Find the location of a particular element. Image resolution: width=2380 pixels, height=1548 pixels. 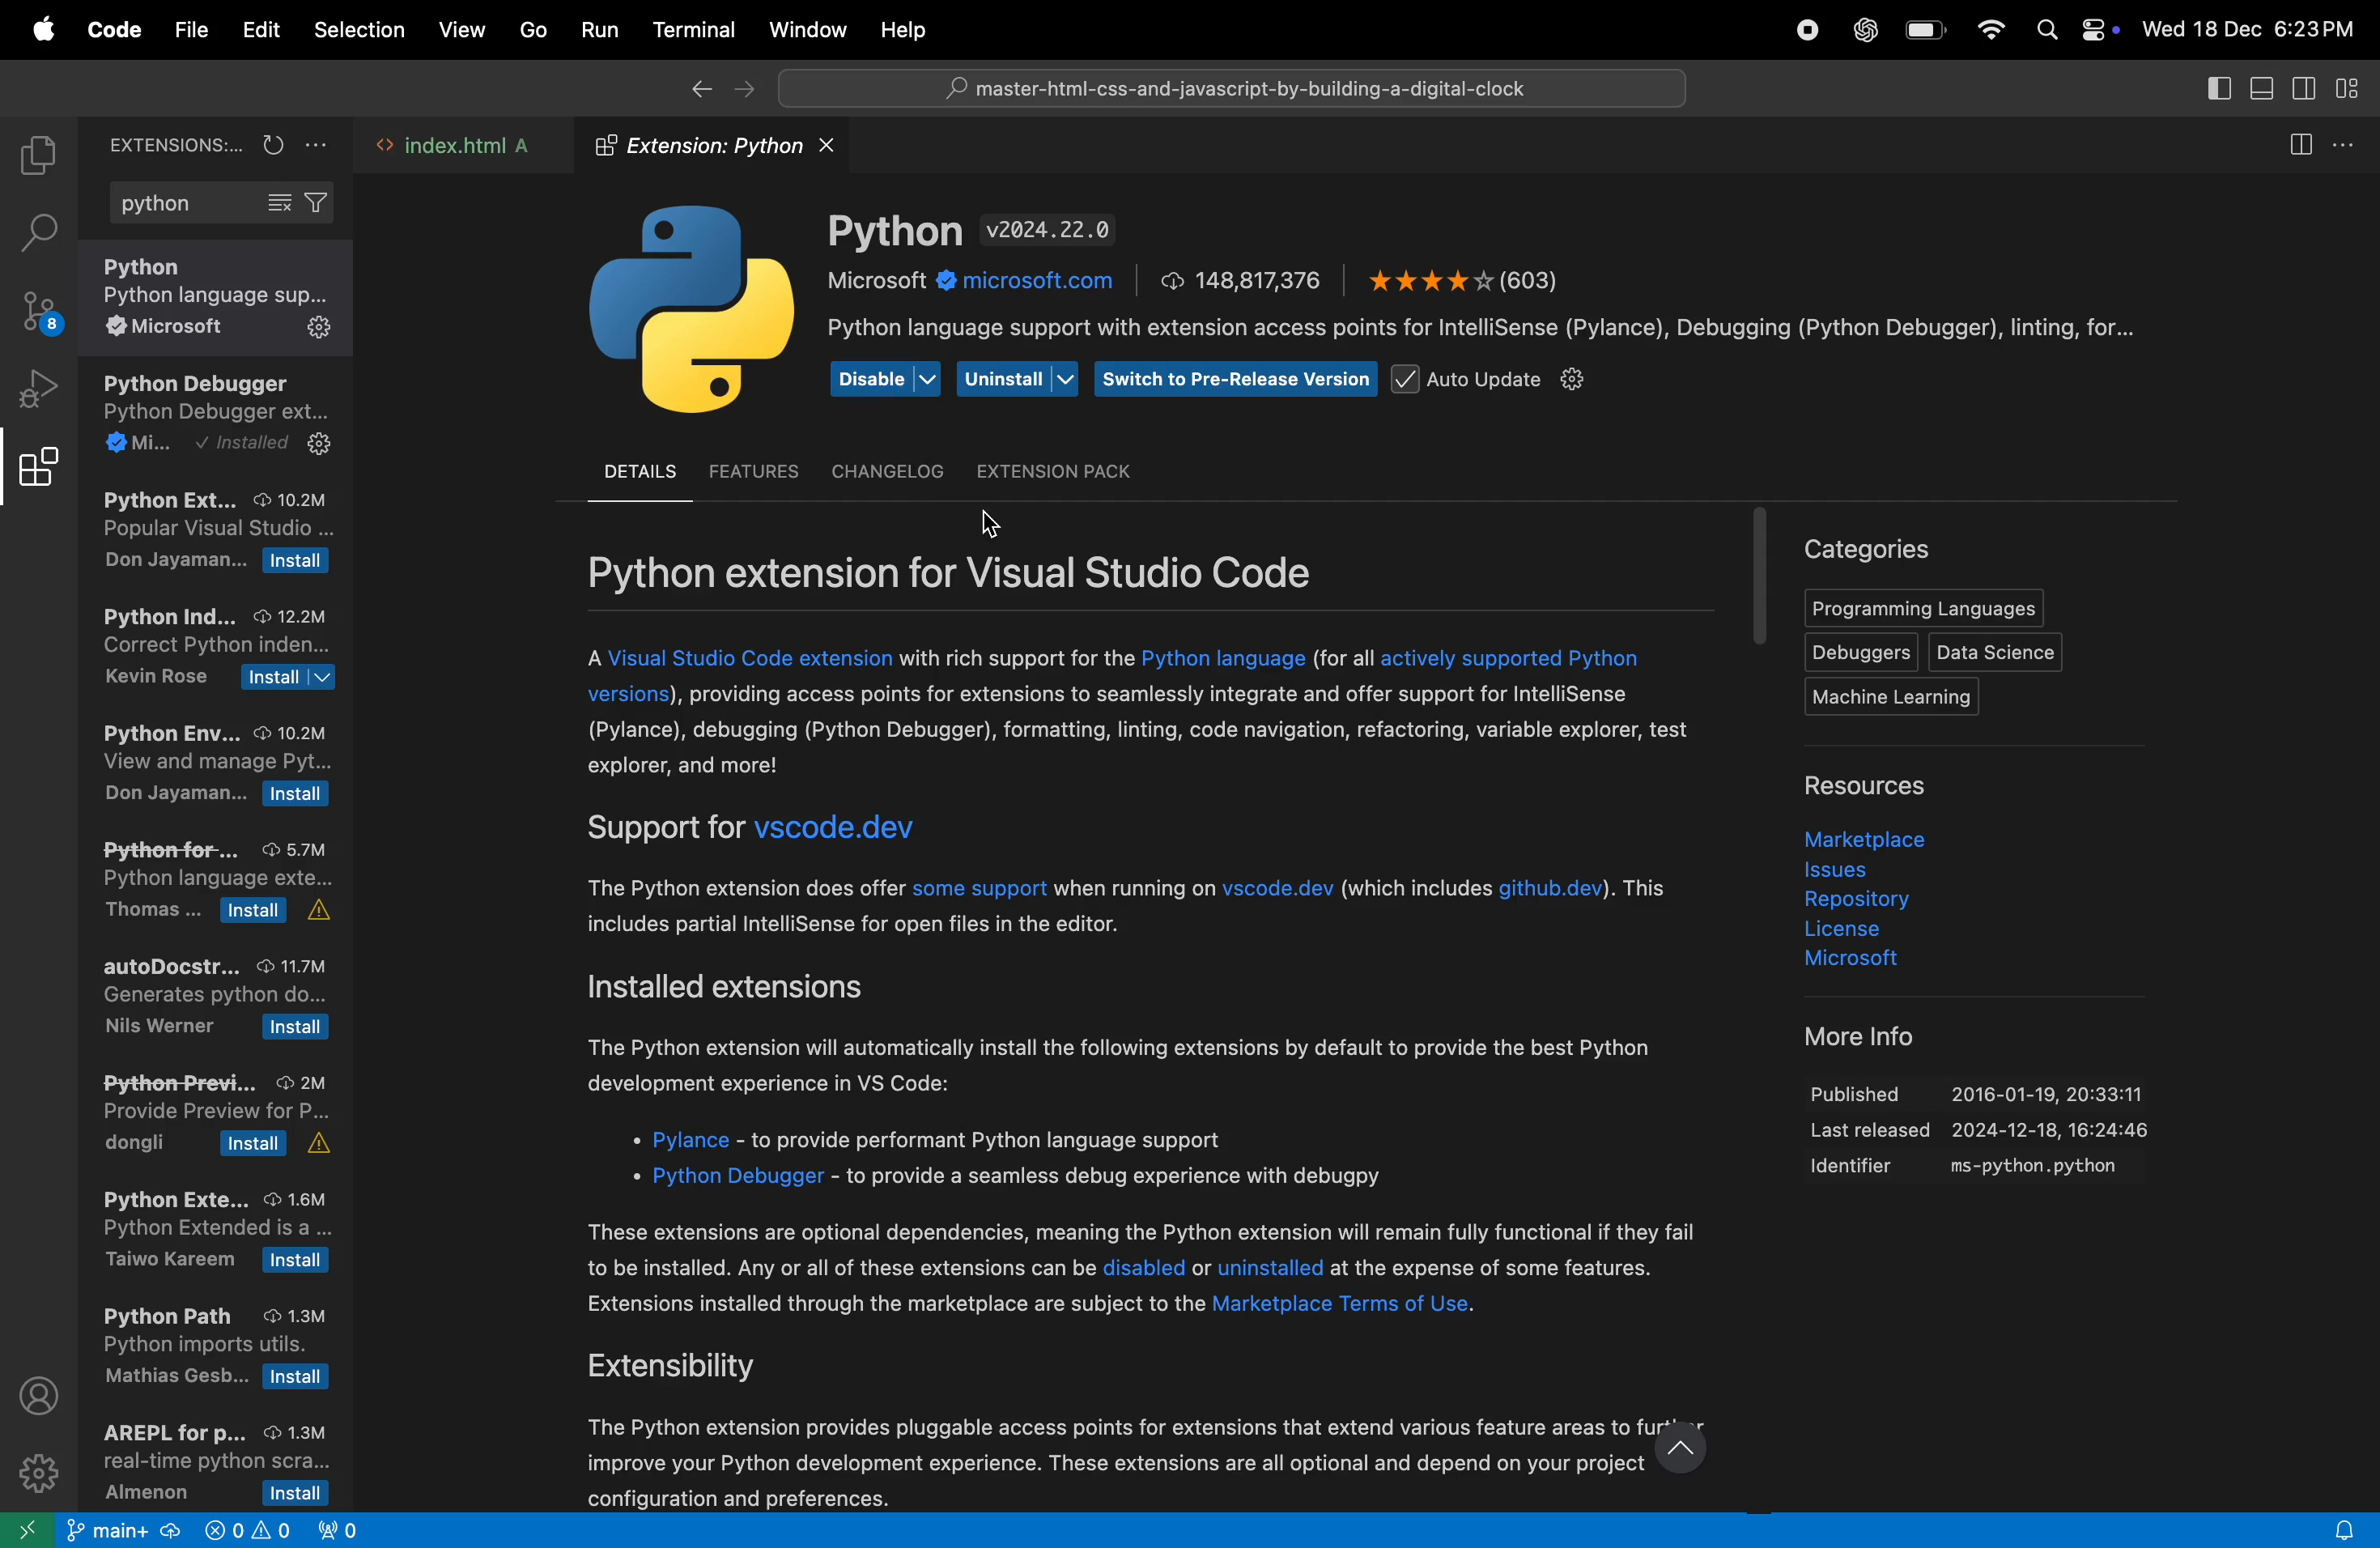

toggle panel is located at coordinates (2264, 90).